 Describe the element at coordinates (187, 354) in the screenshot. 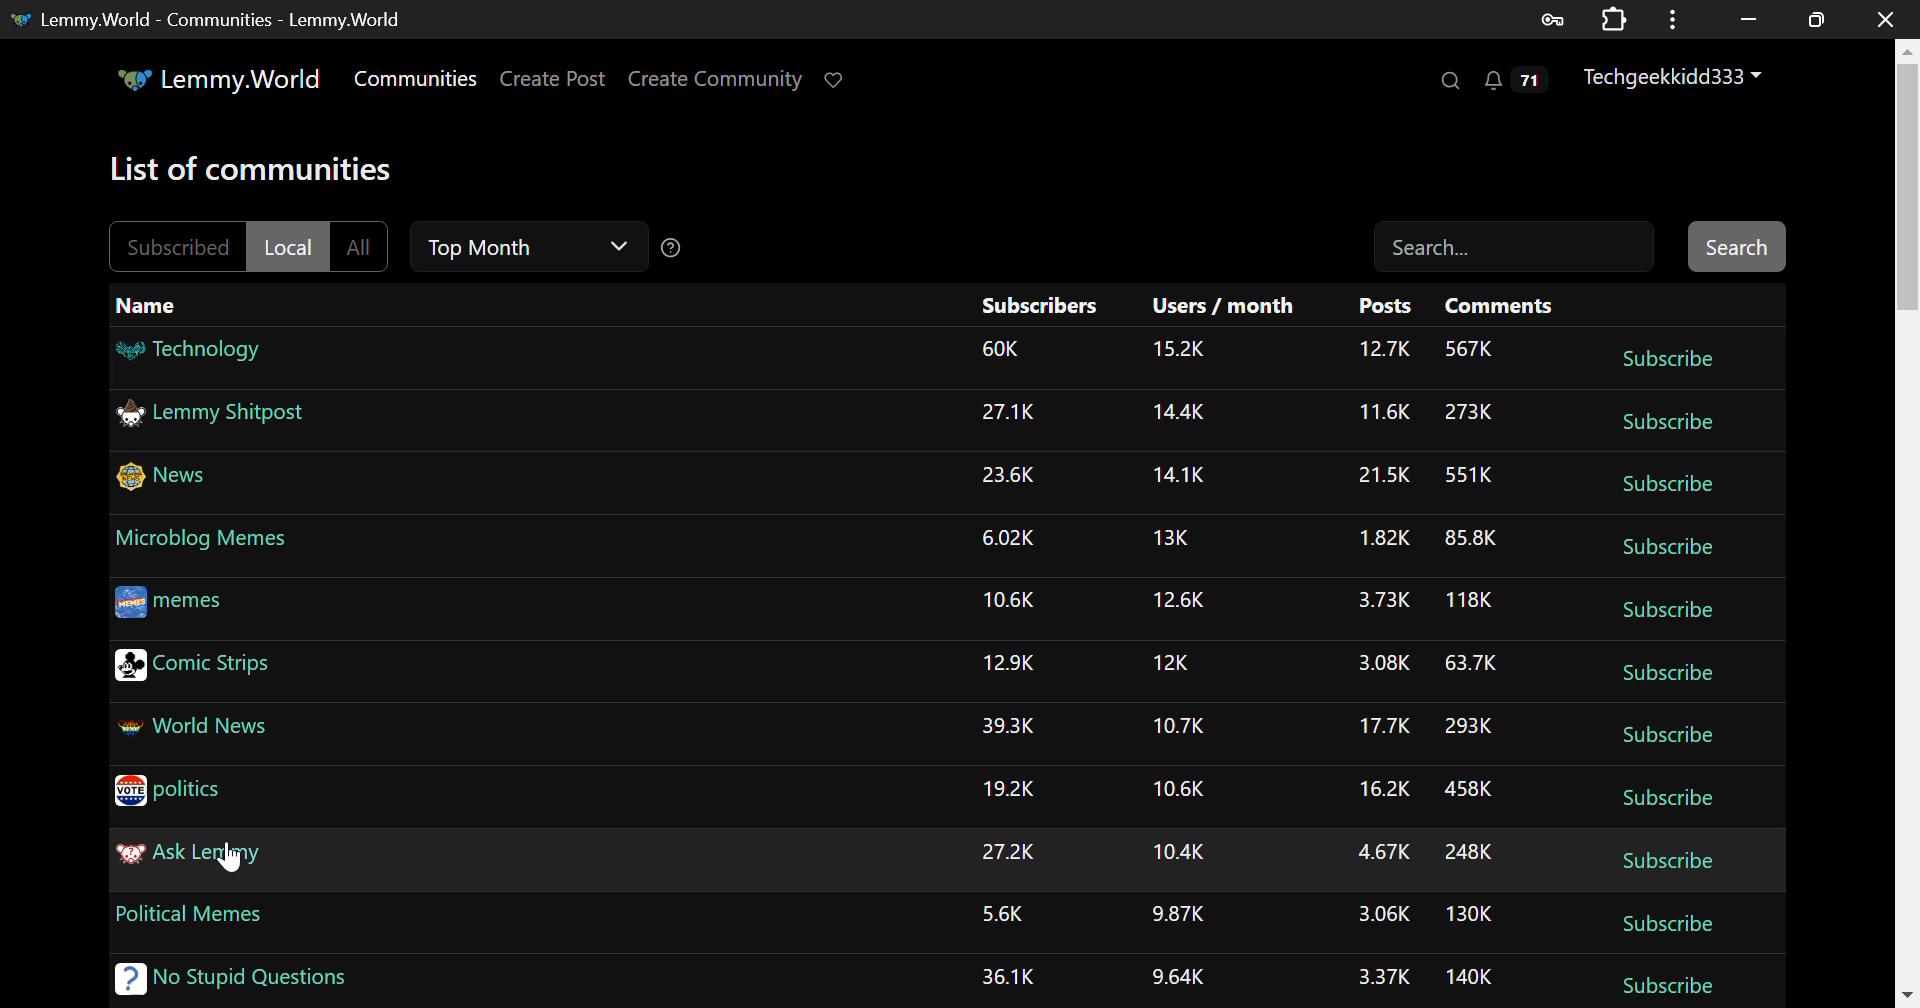

I see `Technology Community` at that location.